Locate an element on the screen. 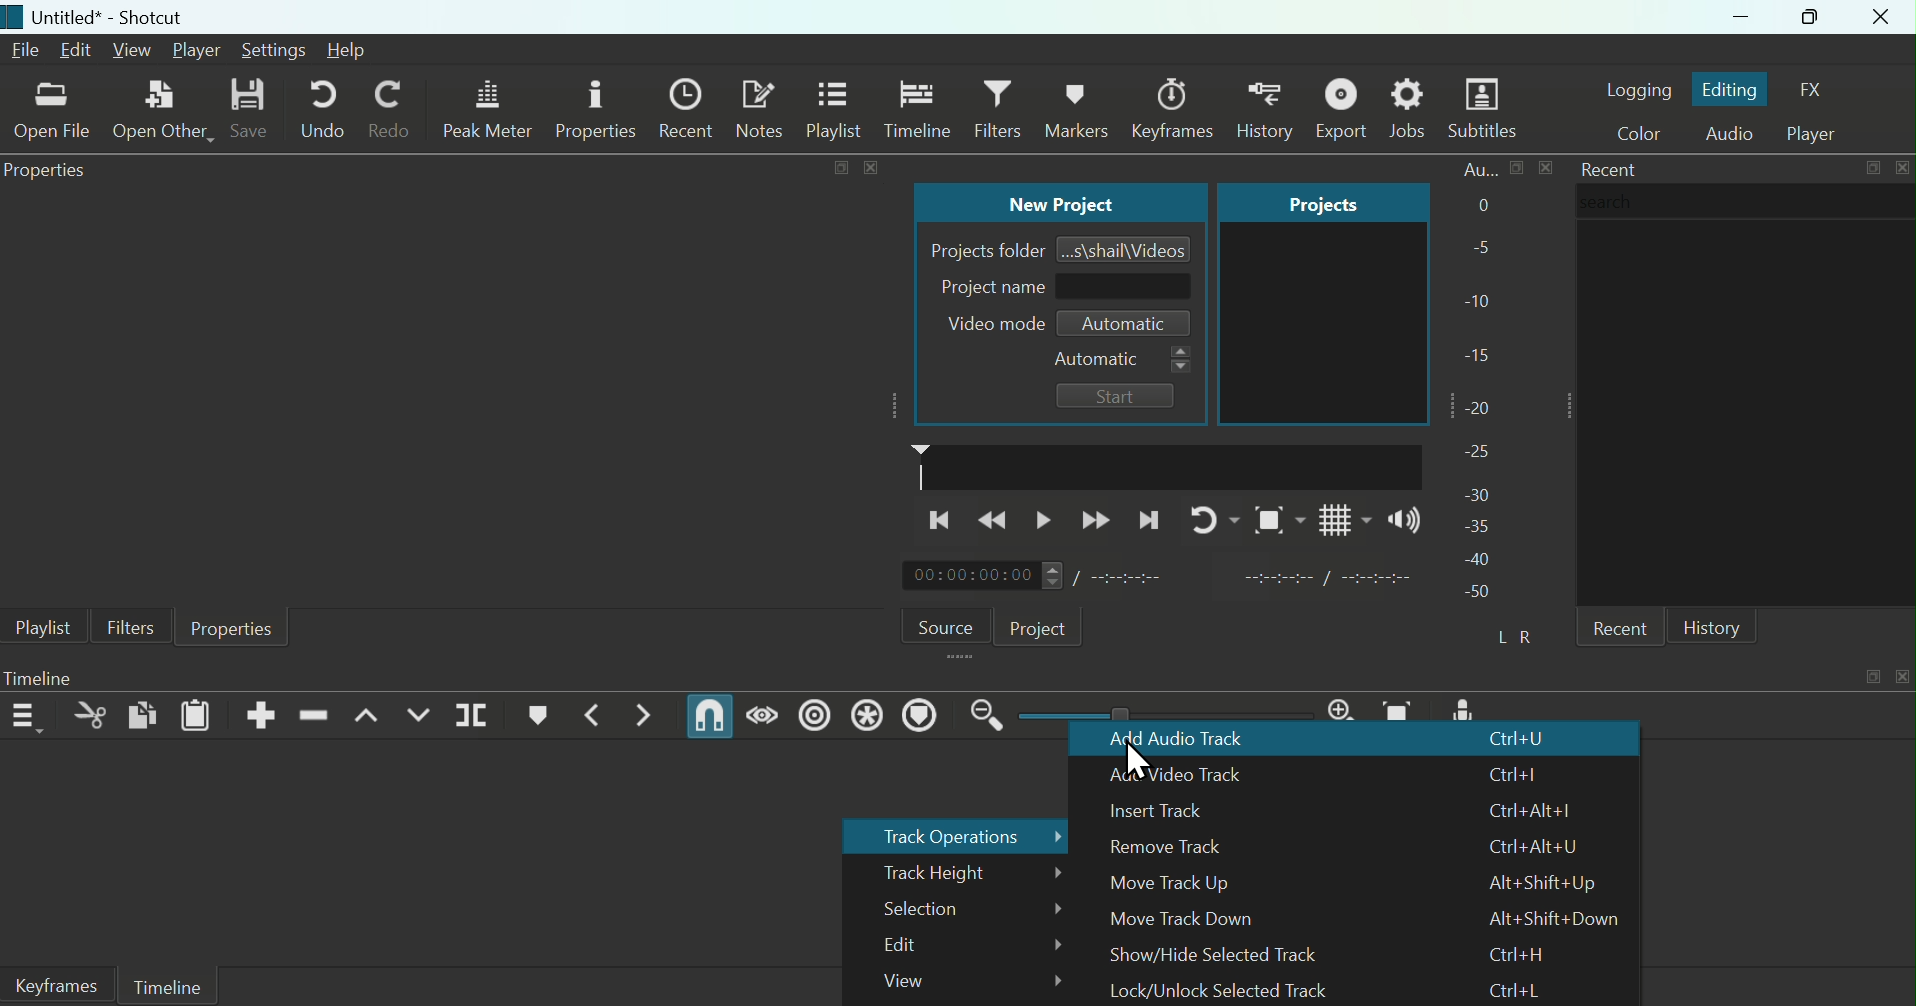  Timeline is located at coordinates (169, 986).